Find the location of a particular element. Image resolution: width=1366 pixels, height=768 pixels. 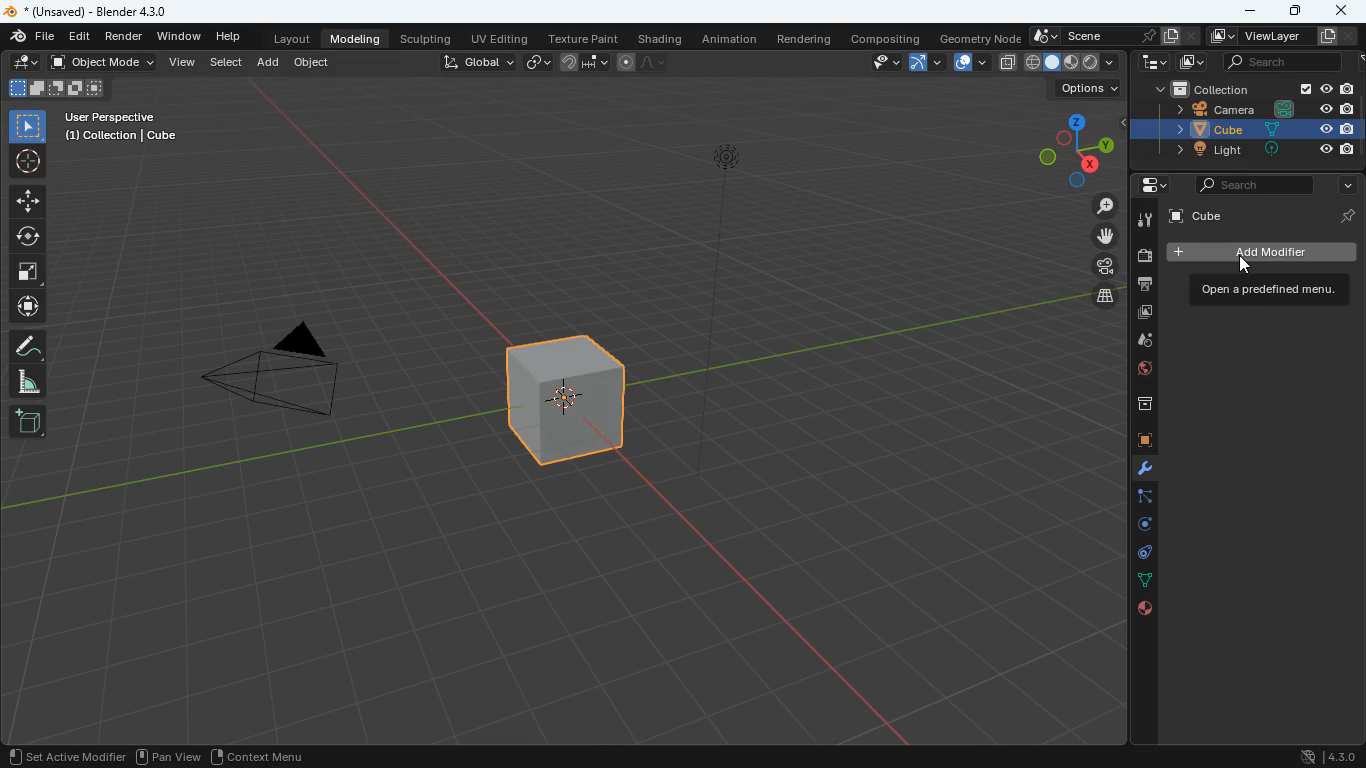

select is located at coordinates (227, 63).